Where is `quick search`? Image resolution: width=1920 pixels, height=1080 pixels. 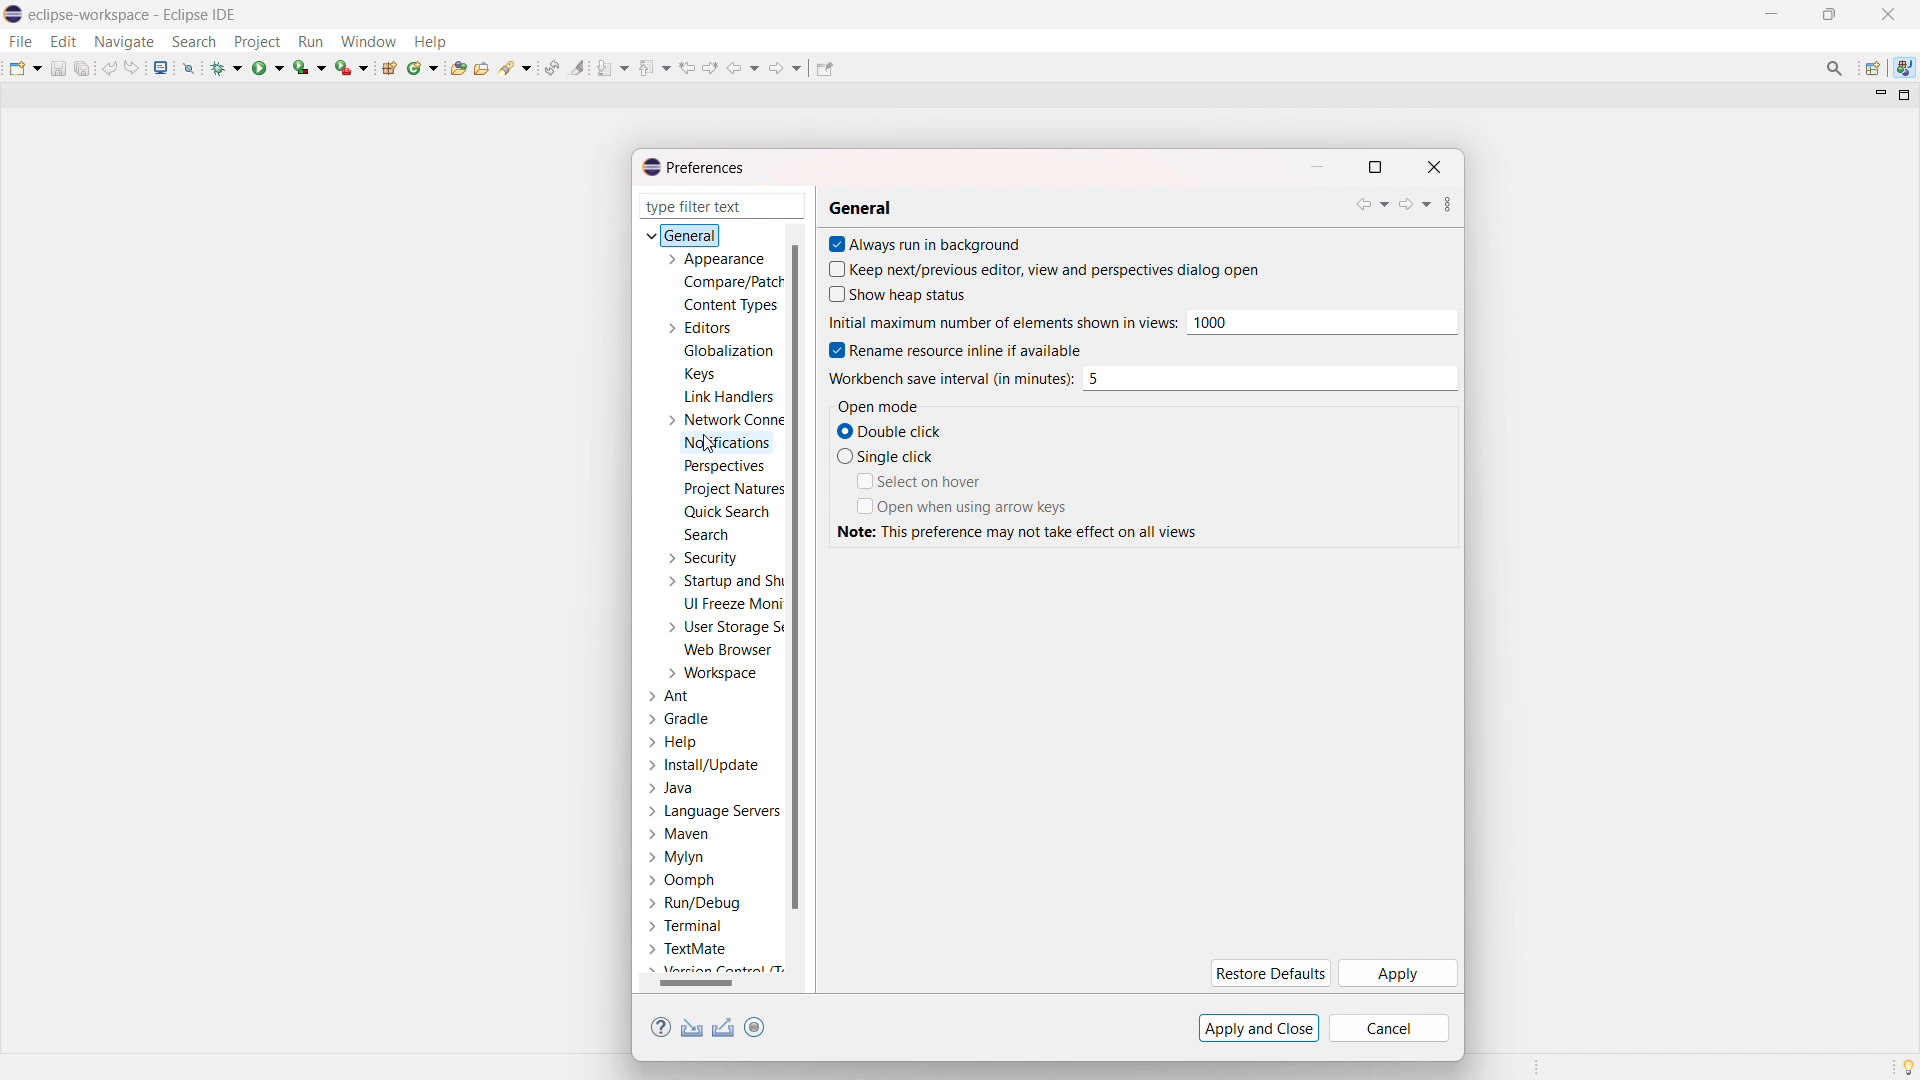
quick search is located at coordinates (726, 512).